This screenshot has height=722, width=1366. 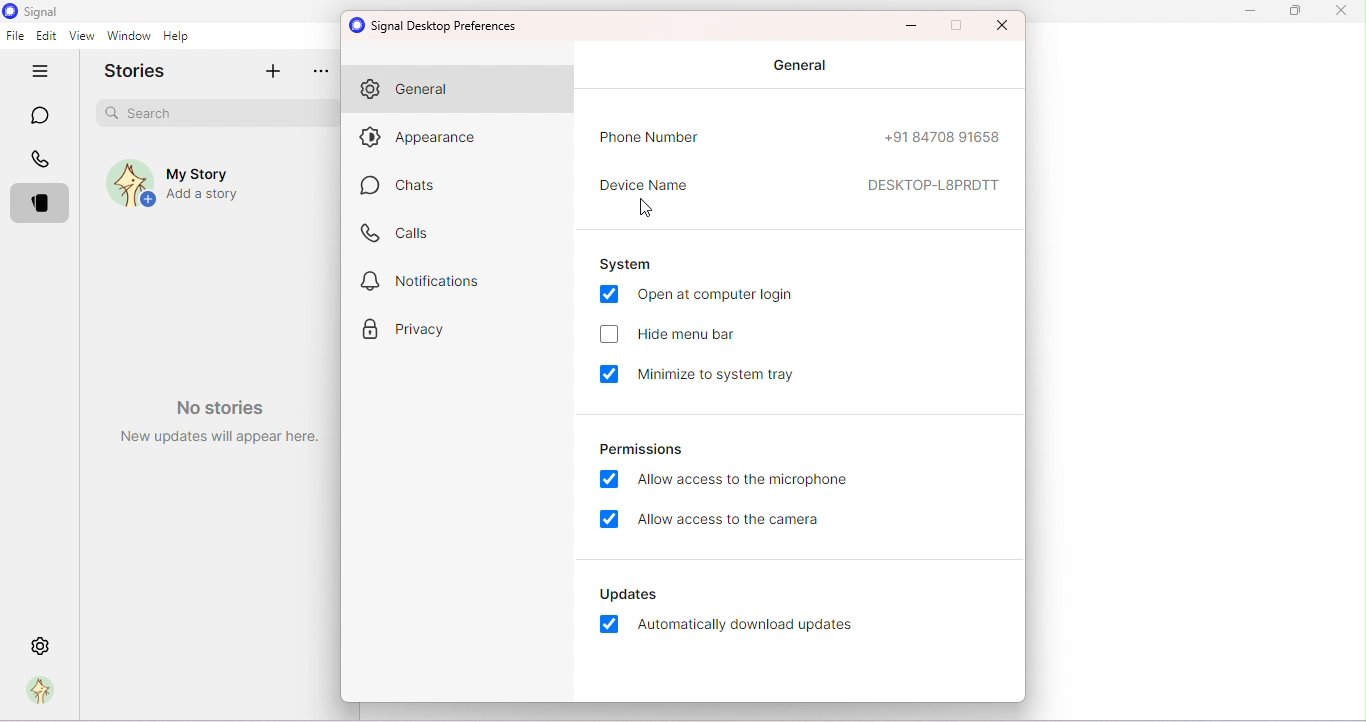 What do you see at coordinates (437, 23) in the screenshot?
I see `Signal desktop preferences` at bounding box center [437, 23].